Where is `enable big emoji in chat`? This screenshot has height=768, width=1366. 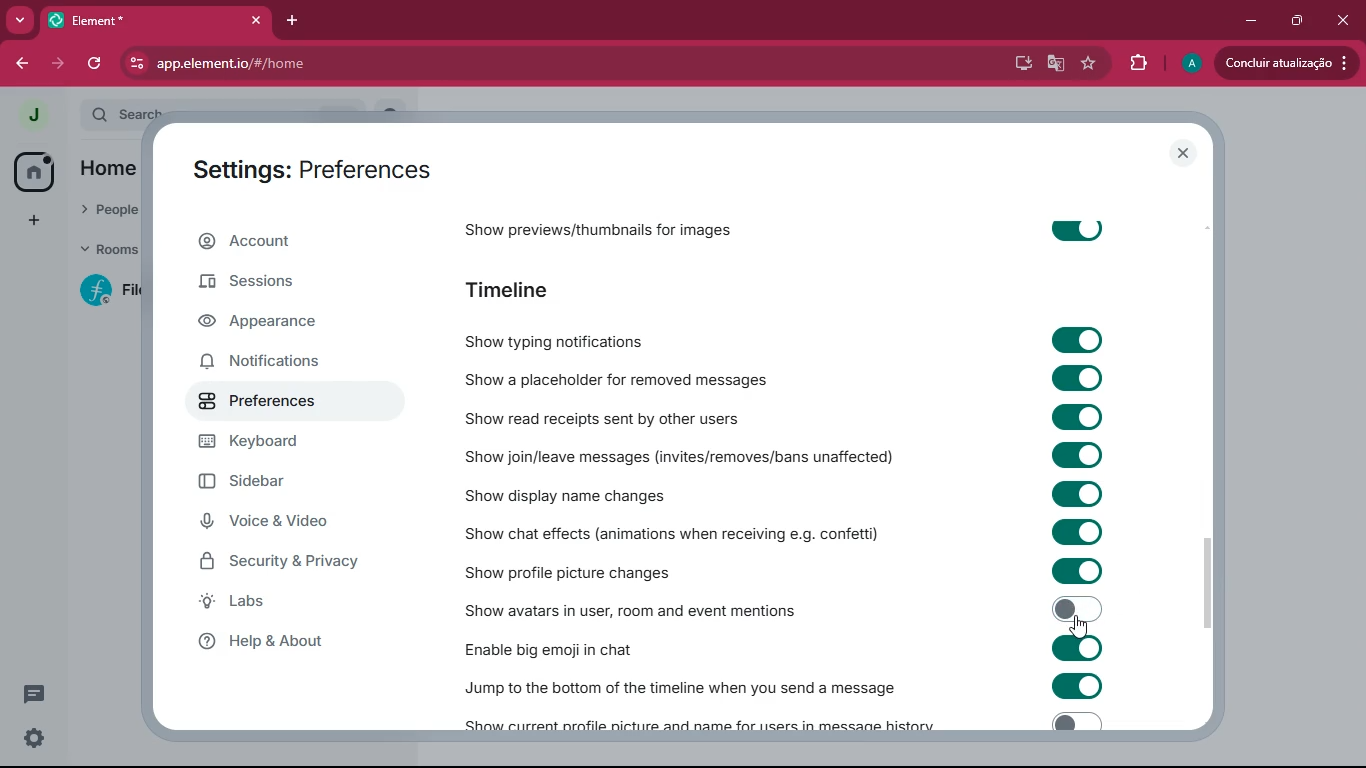
enable big emoji in chat is located at coordinates (584, 647).